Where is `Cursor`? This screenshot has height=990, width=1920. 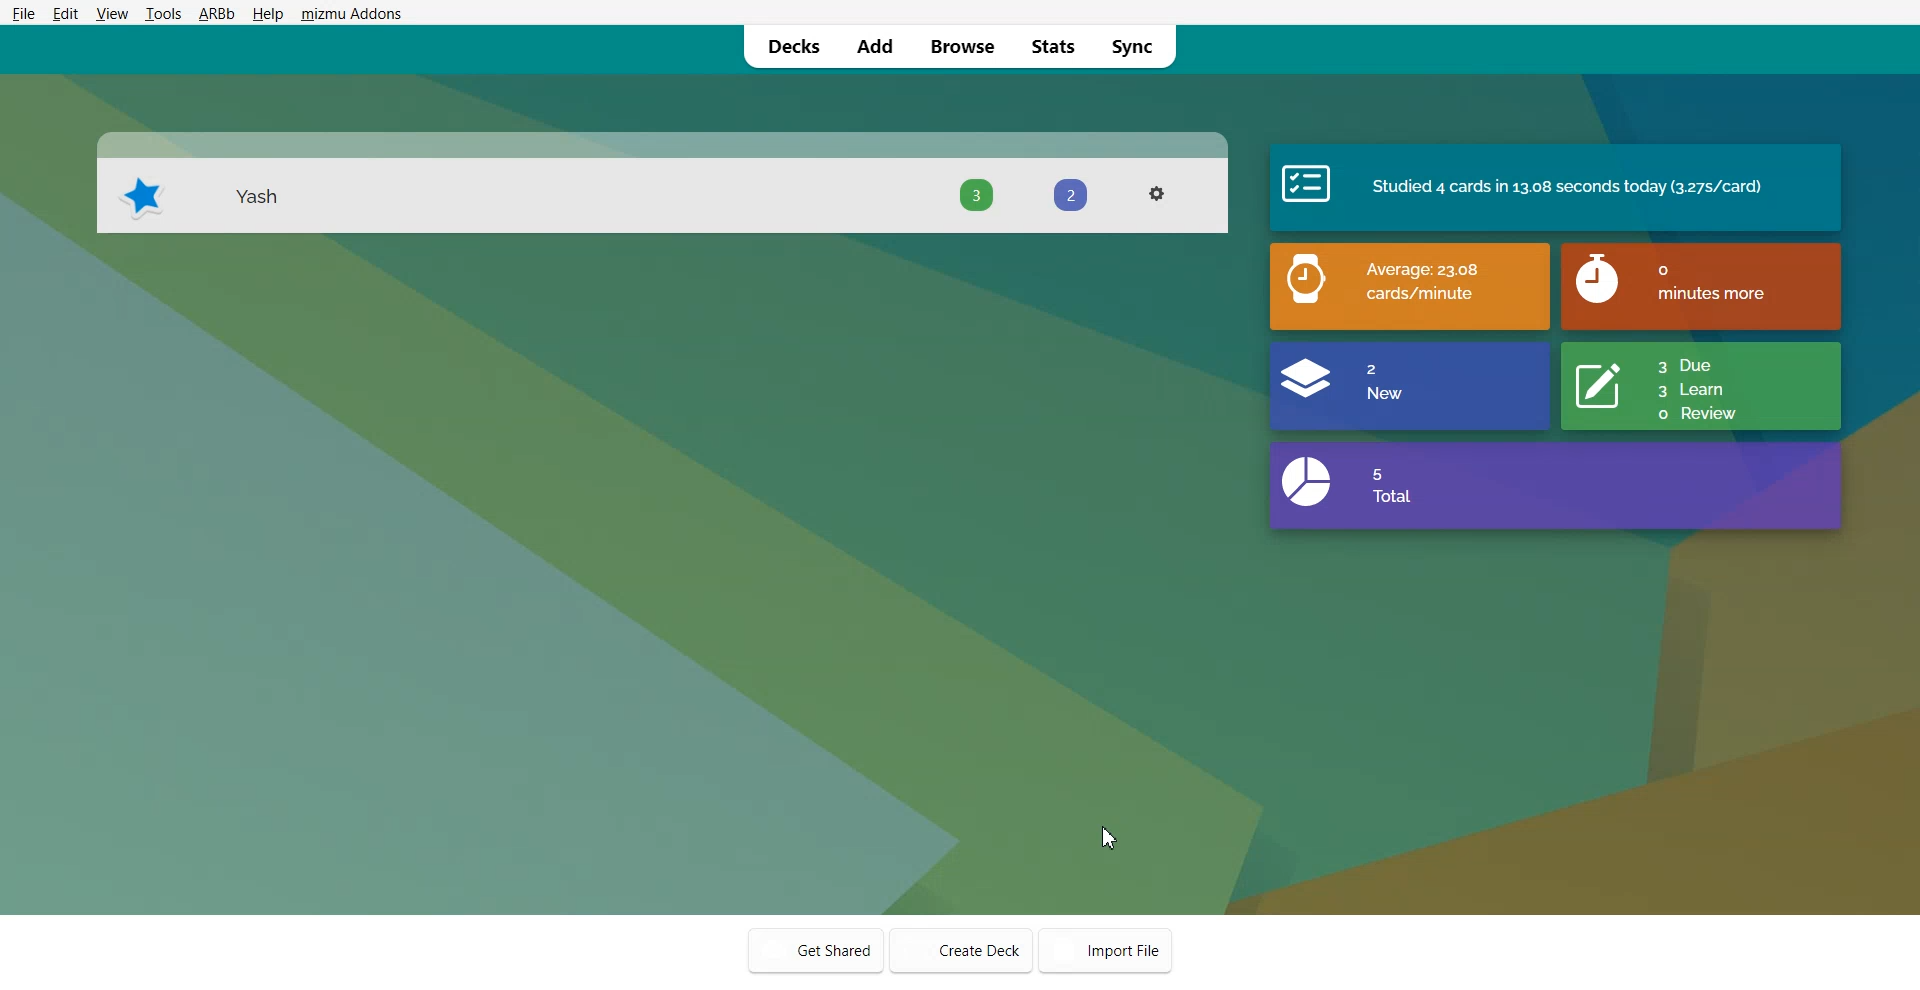 Cursor is located at coordinates (1115, 838).